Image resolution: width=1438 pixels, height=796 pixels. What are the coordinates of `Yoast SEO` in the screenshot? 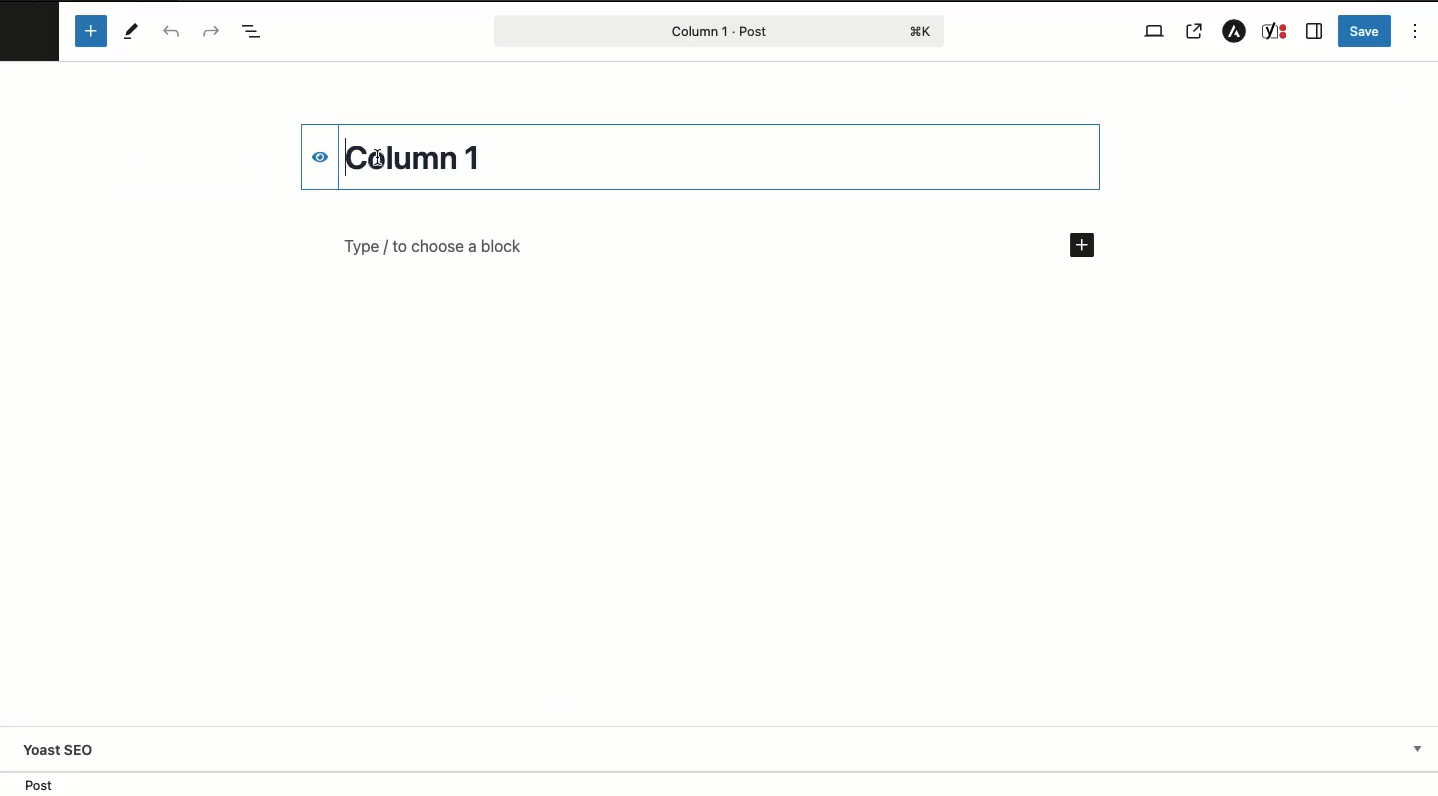 It's located at (729, 749).